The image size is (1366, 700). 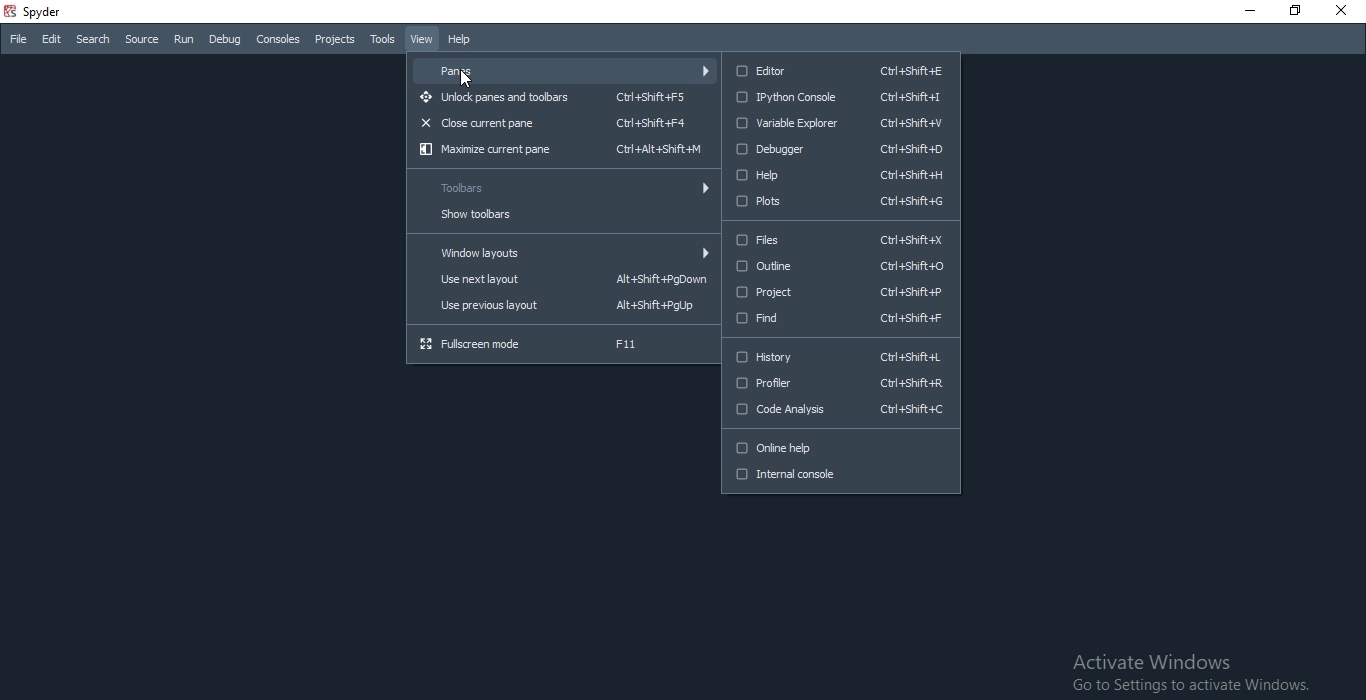 I want to click on Source, so click(x=143, y=40).